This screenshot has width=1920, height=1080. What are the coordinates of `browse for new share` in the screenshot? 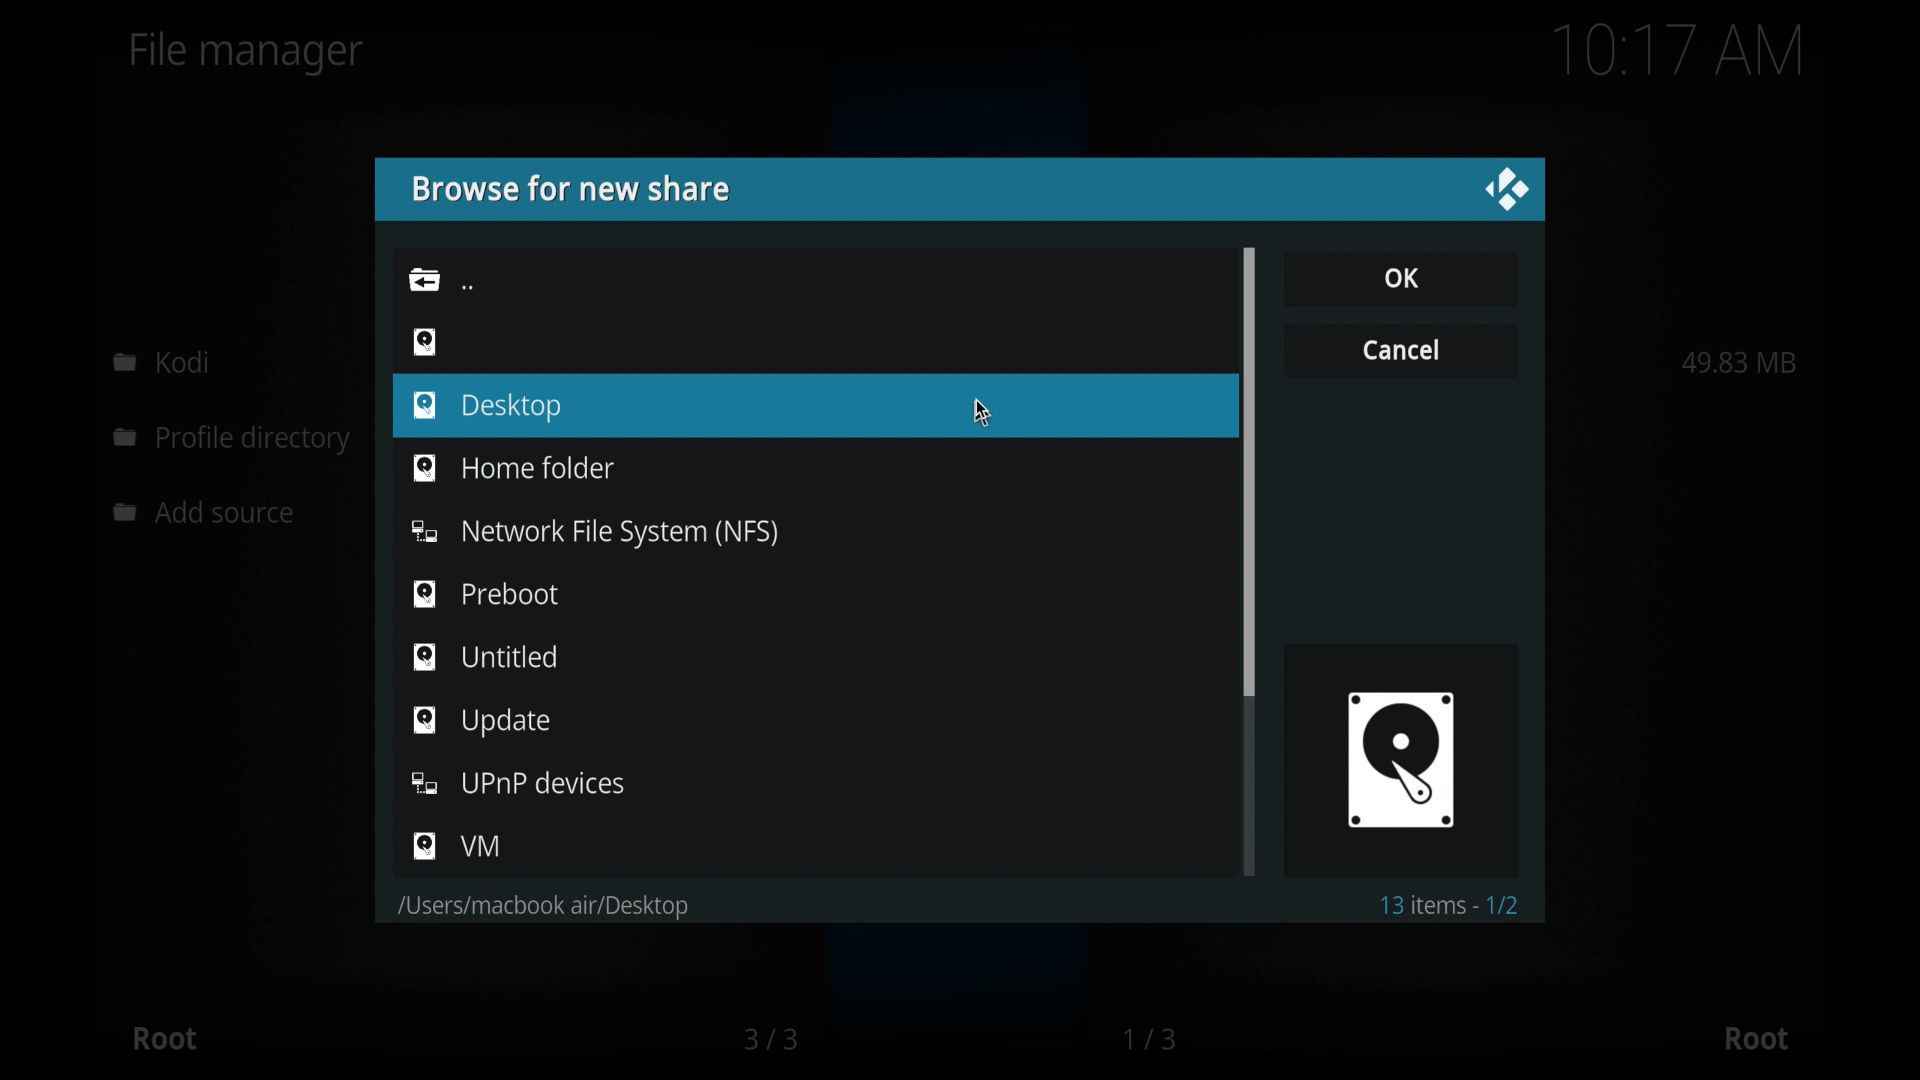 It's located at (569, 189).